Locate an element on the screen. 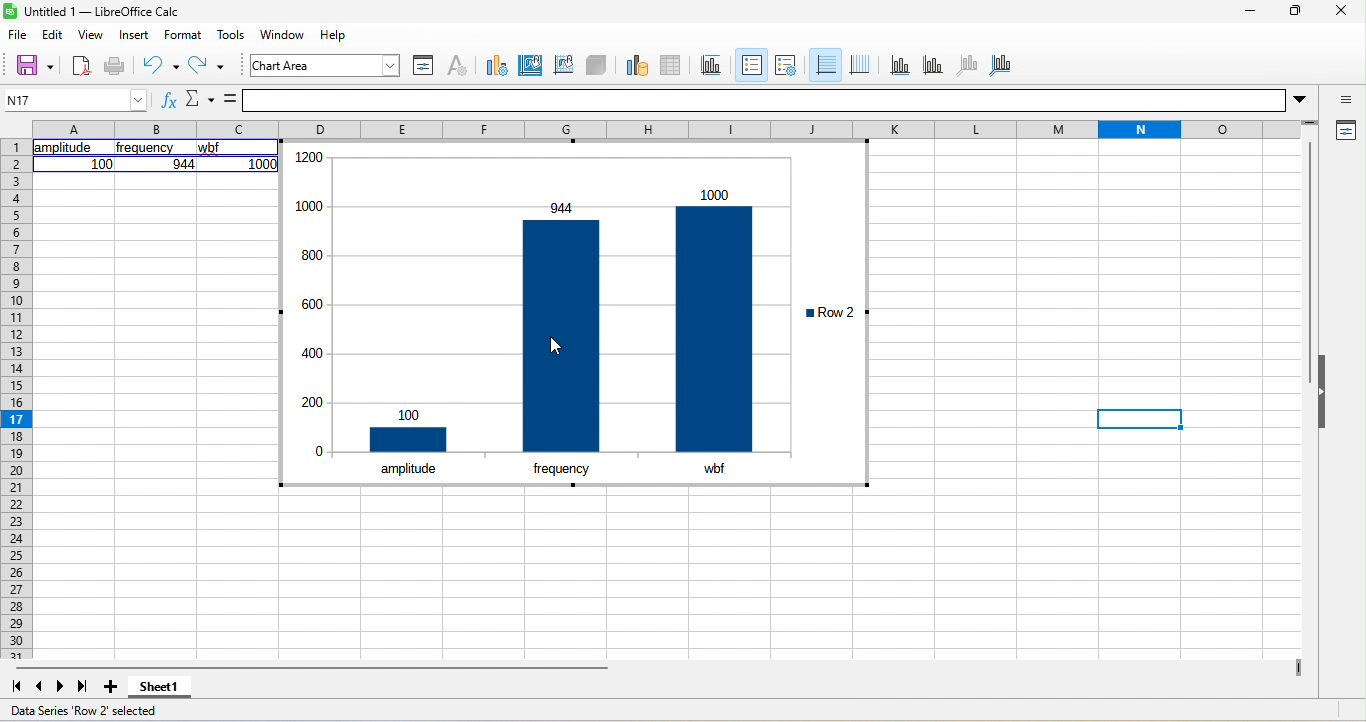 This screenshot has width=1366, height=722. view is located at coordinates (98, 33).